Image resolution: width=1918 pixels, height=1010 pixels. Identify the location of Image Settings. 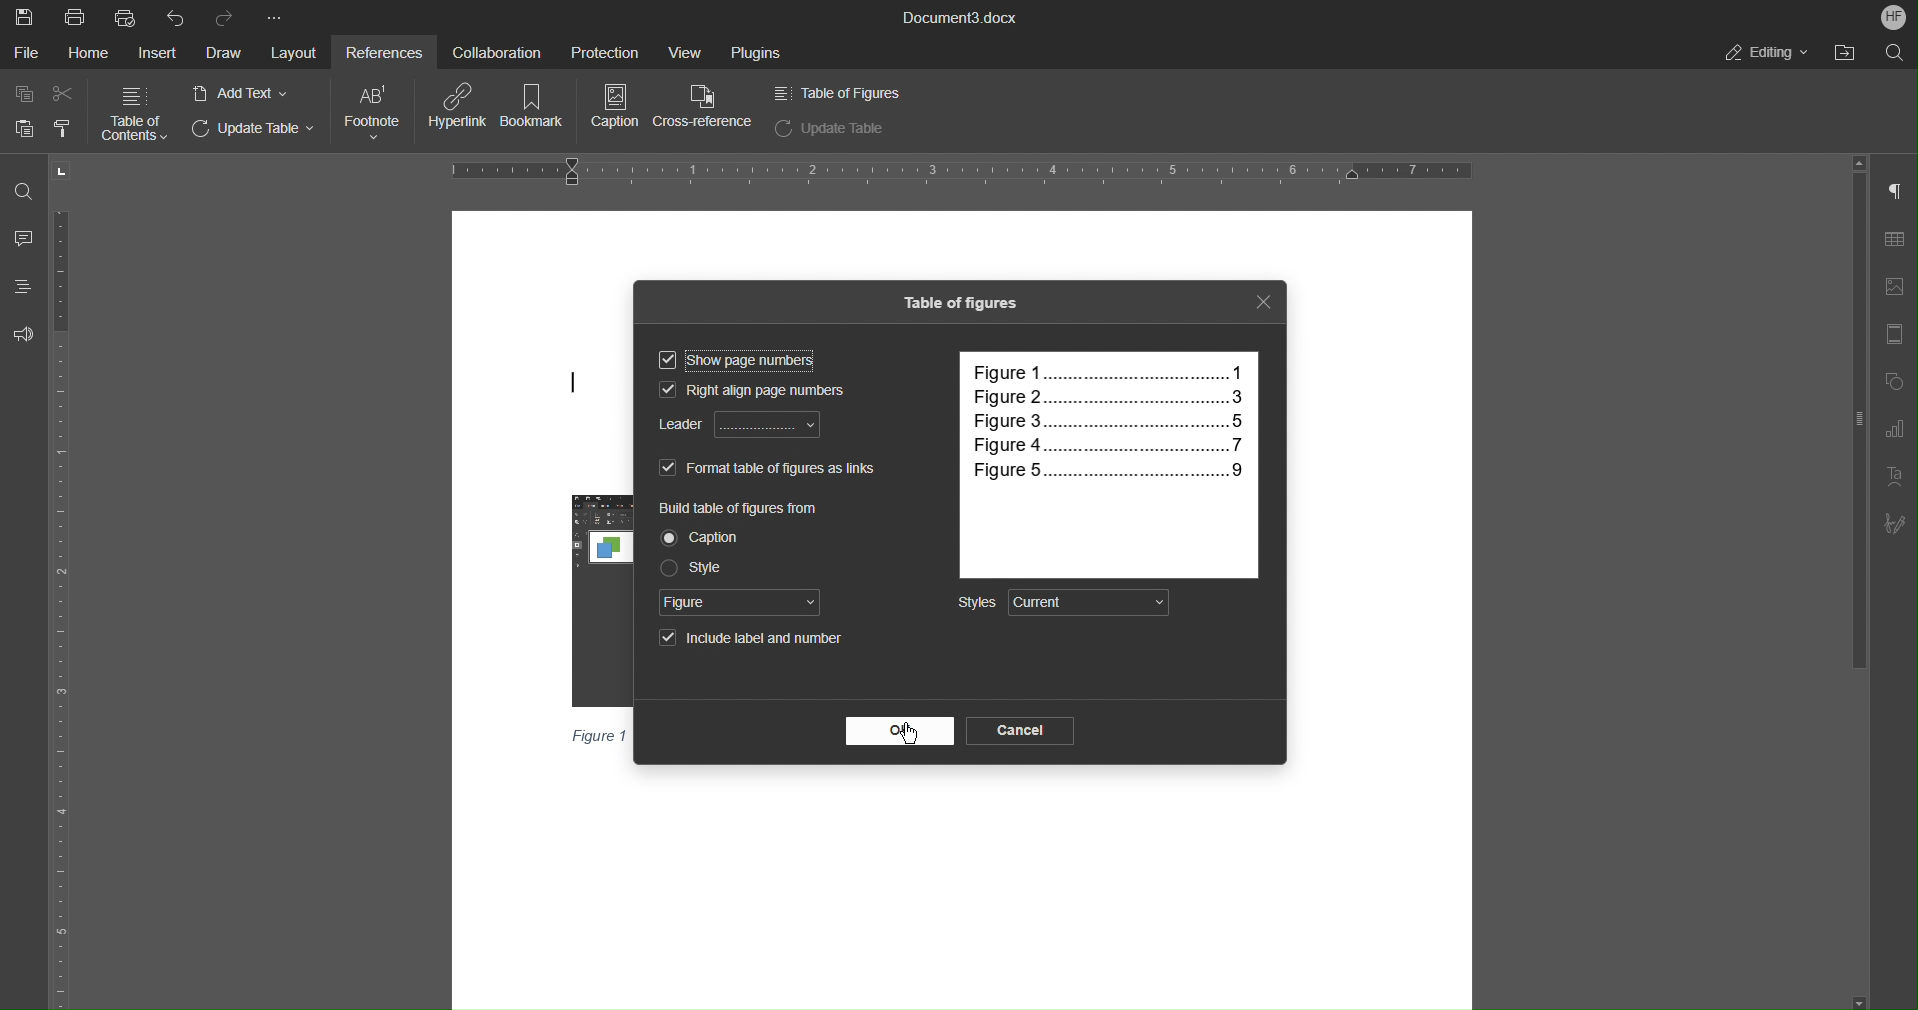
(1892, 290).